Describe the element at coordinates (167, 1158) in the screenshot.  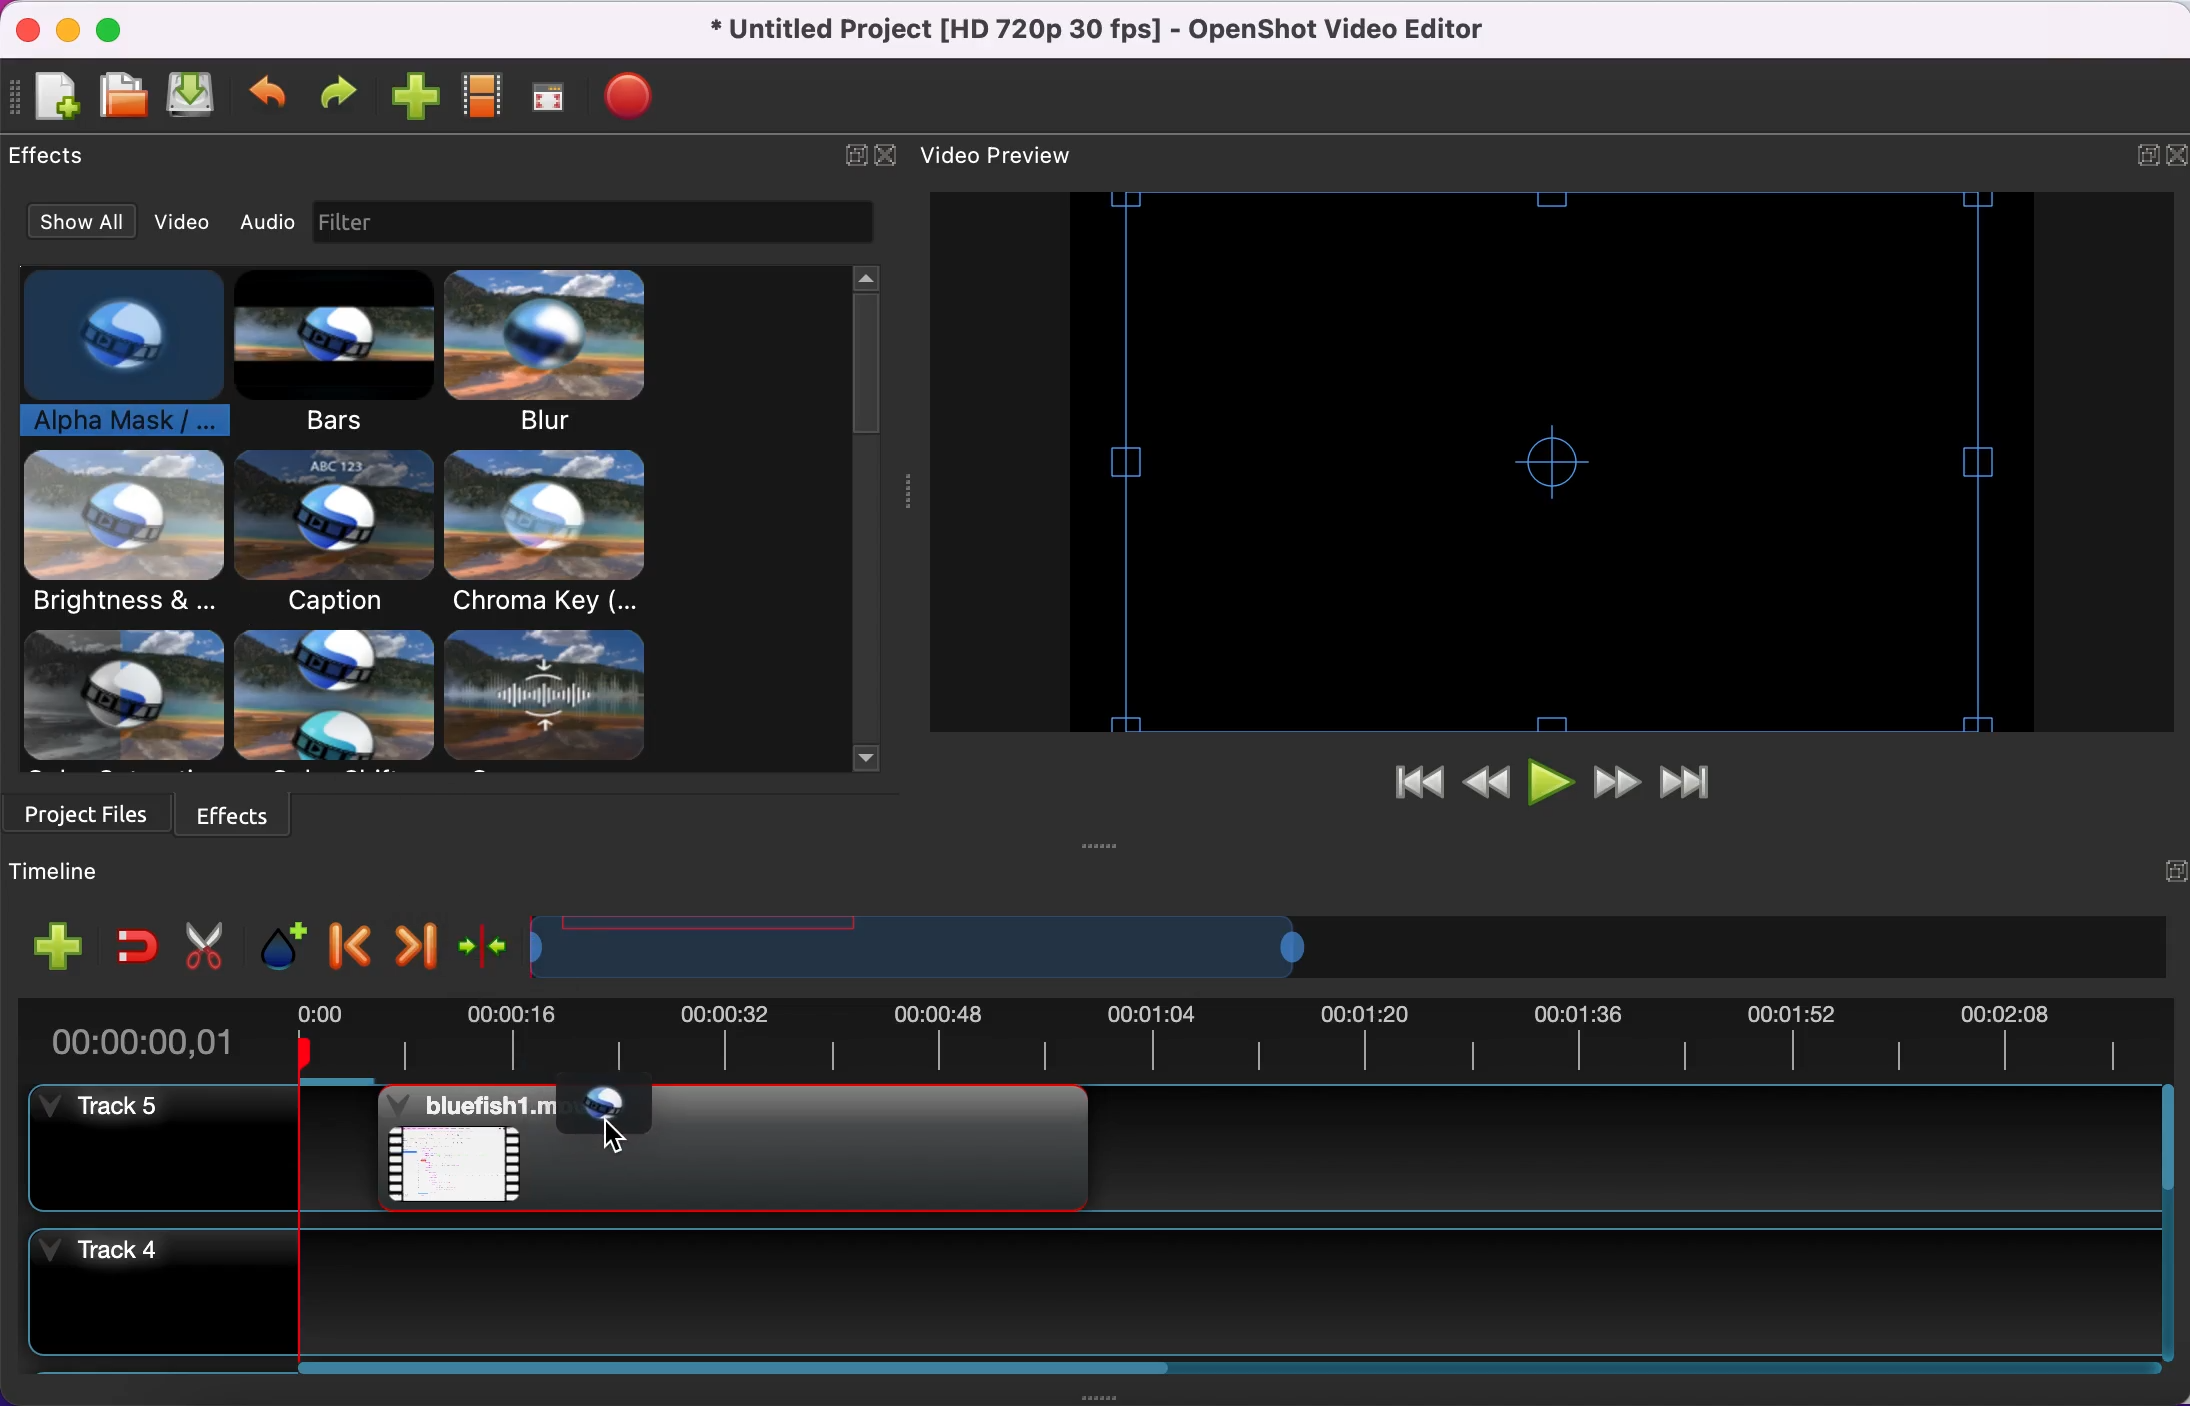
I see `track 5` at that location.